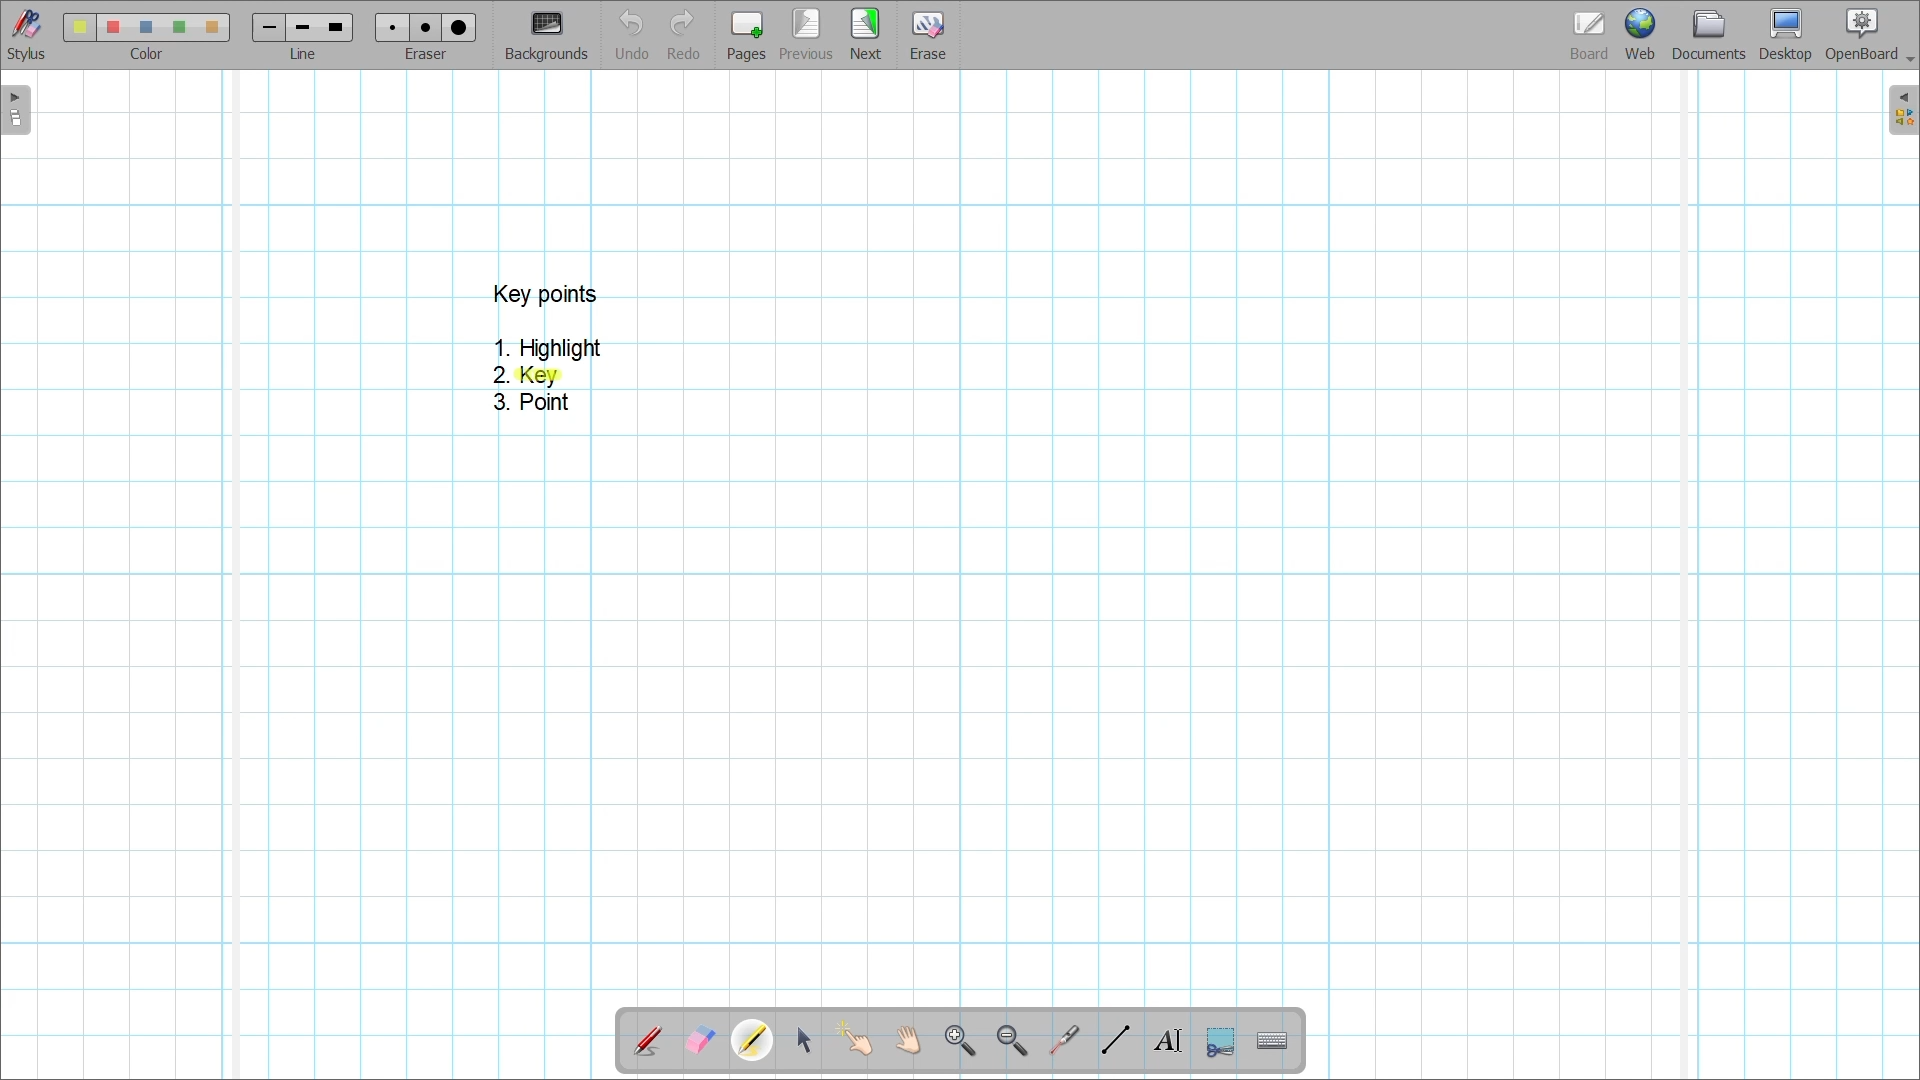  What do you see at coordinates (633, 34) in the screenshot?
I see `Undo` at bounding box center [633, 34].